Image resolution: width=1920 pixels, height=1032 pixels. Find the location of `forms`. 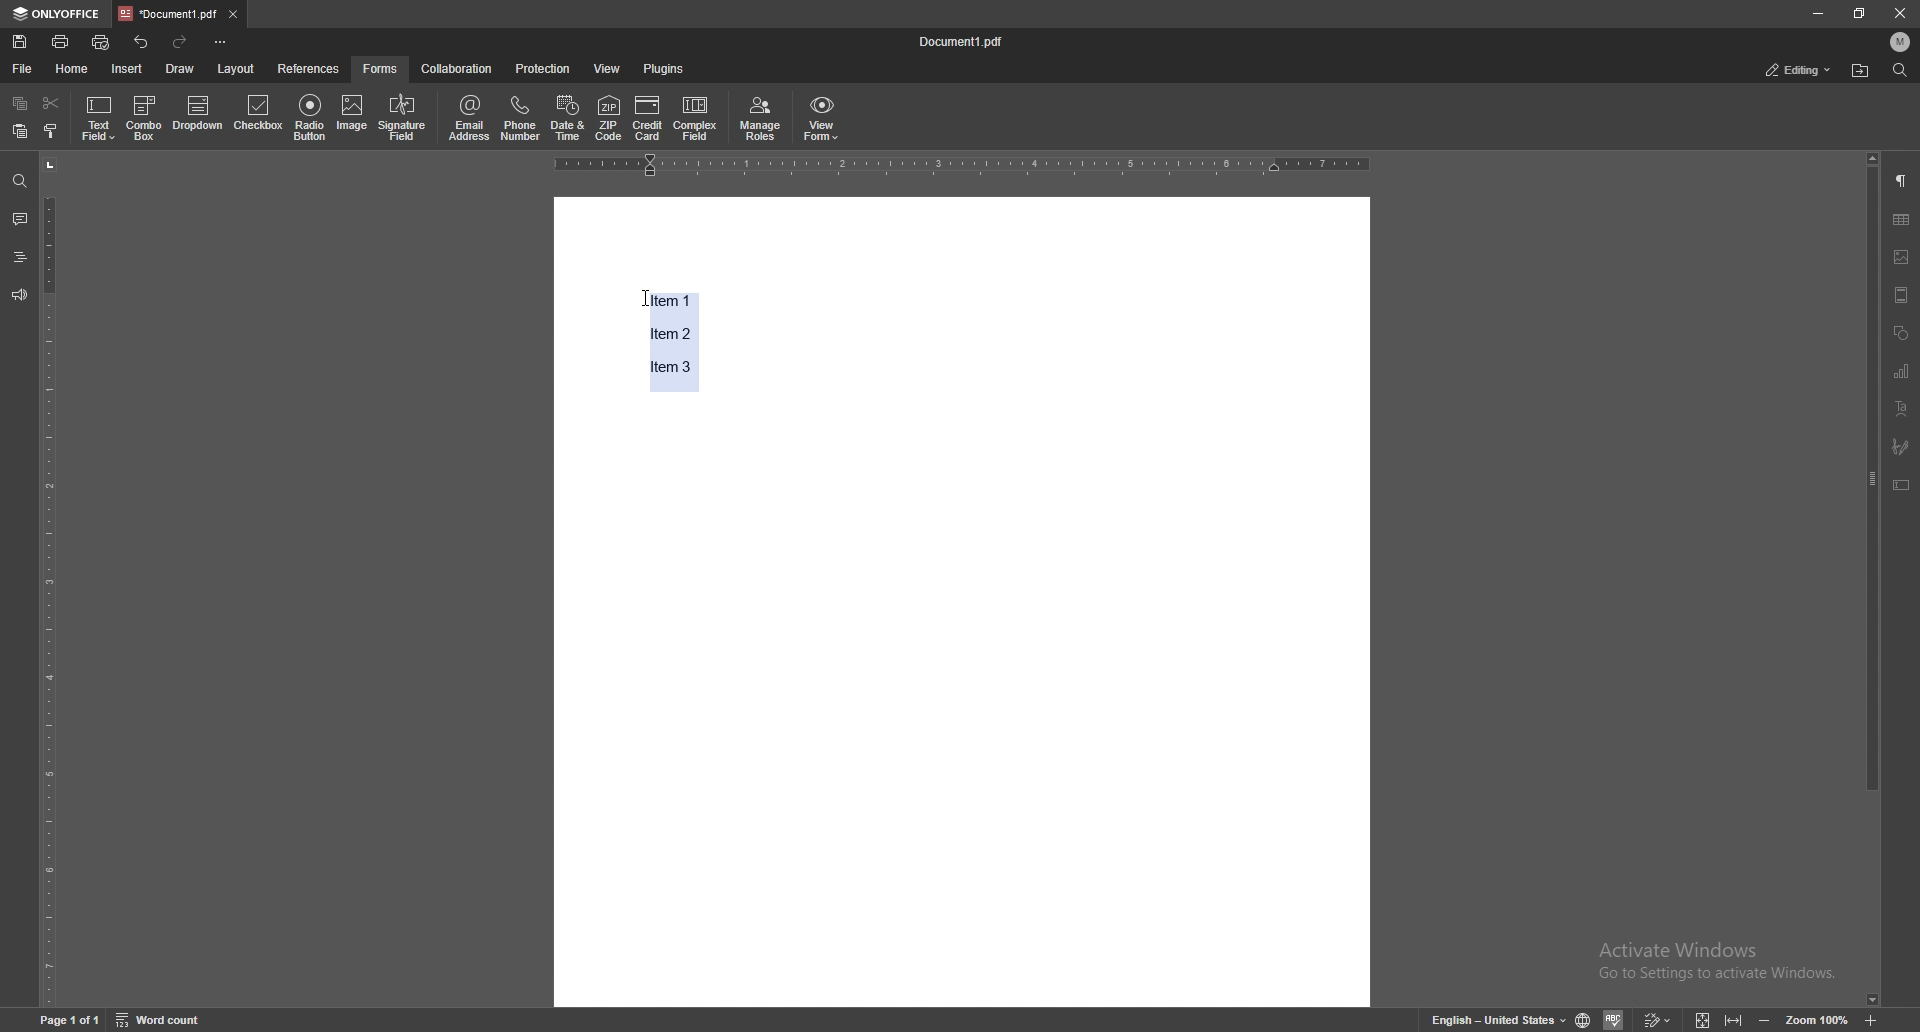

forms is located at coordinates (381, 69).